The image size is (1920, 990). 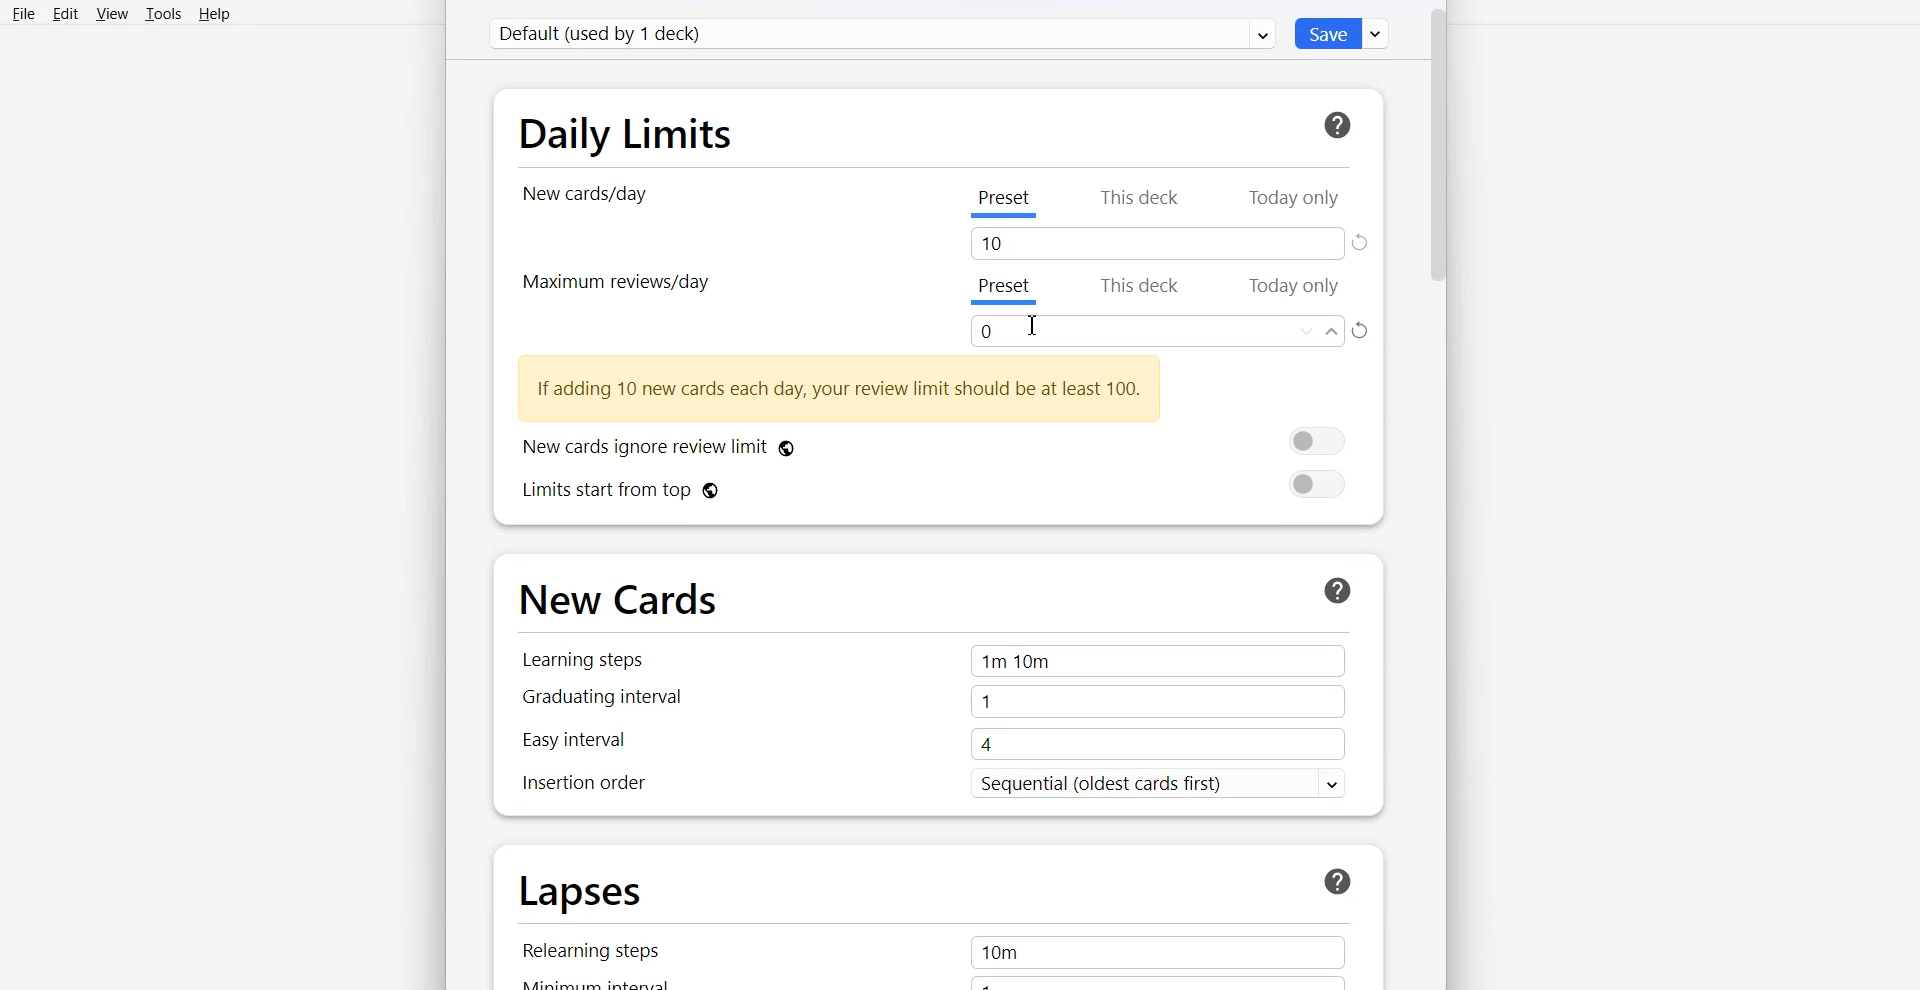 I want to click on This deck, so click(x=1141, y=289).